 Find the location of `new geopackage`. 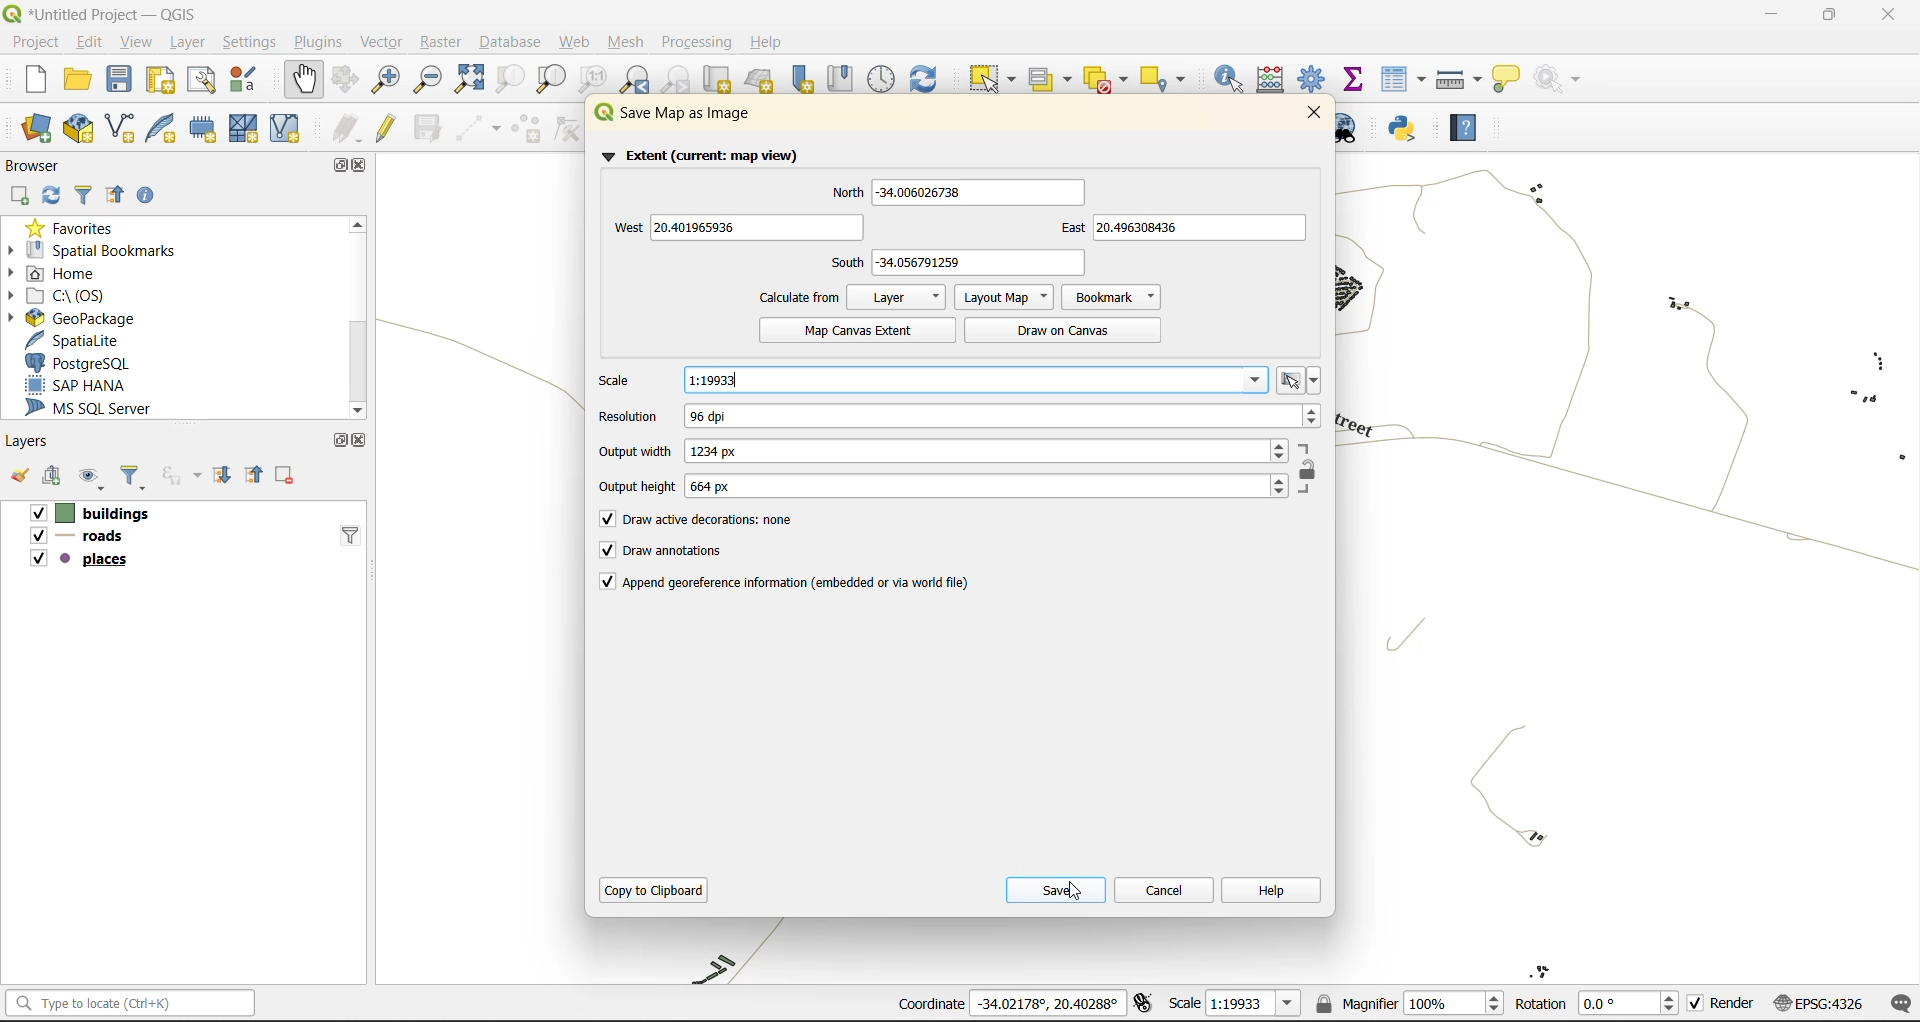

new geopackage is located at coordinates (78, 129).